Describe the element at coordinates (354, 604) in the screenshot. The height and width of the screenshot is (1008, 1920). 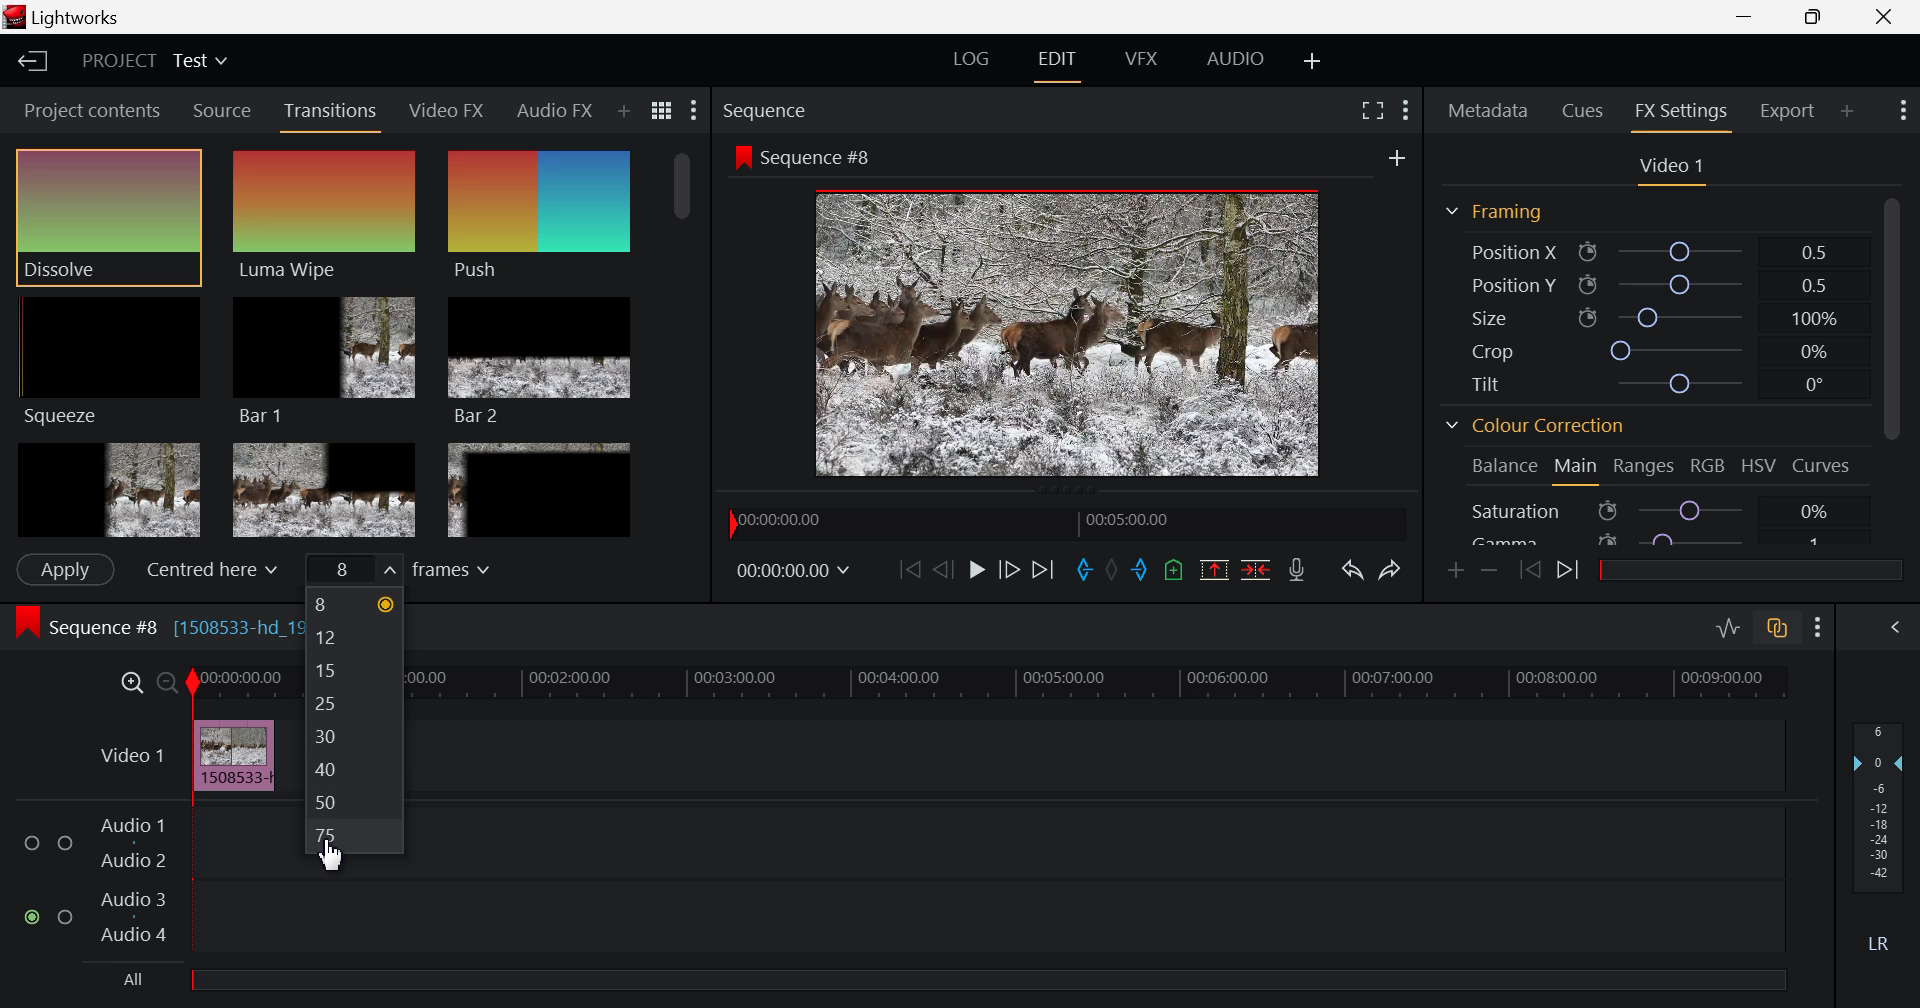
I see `8` at that location.